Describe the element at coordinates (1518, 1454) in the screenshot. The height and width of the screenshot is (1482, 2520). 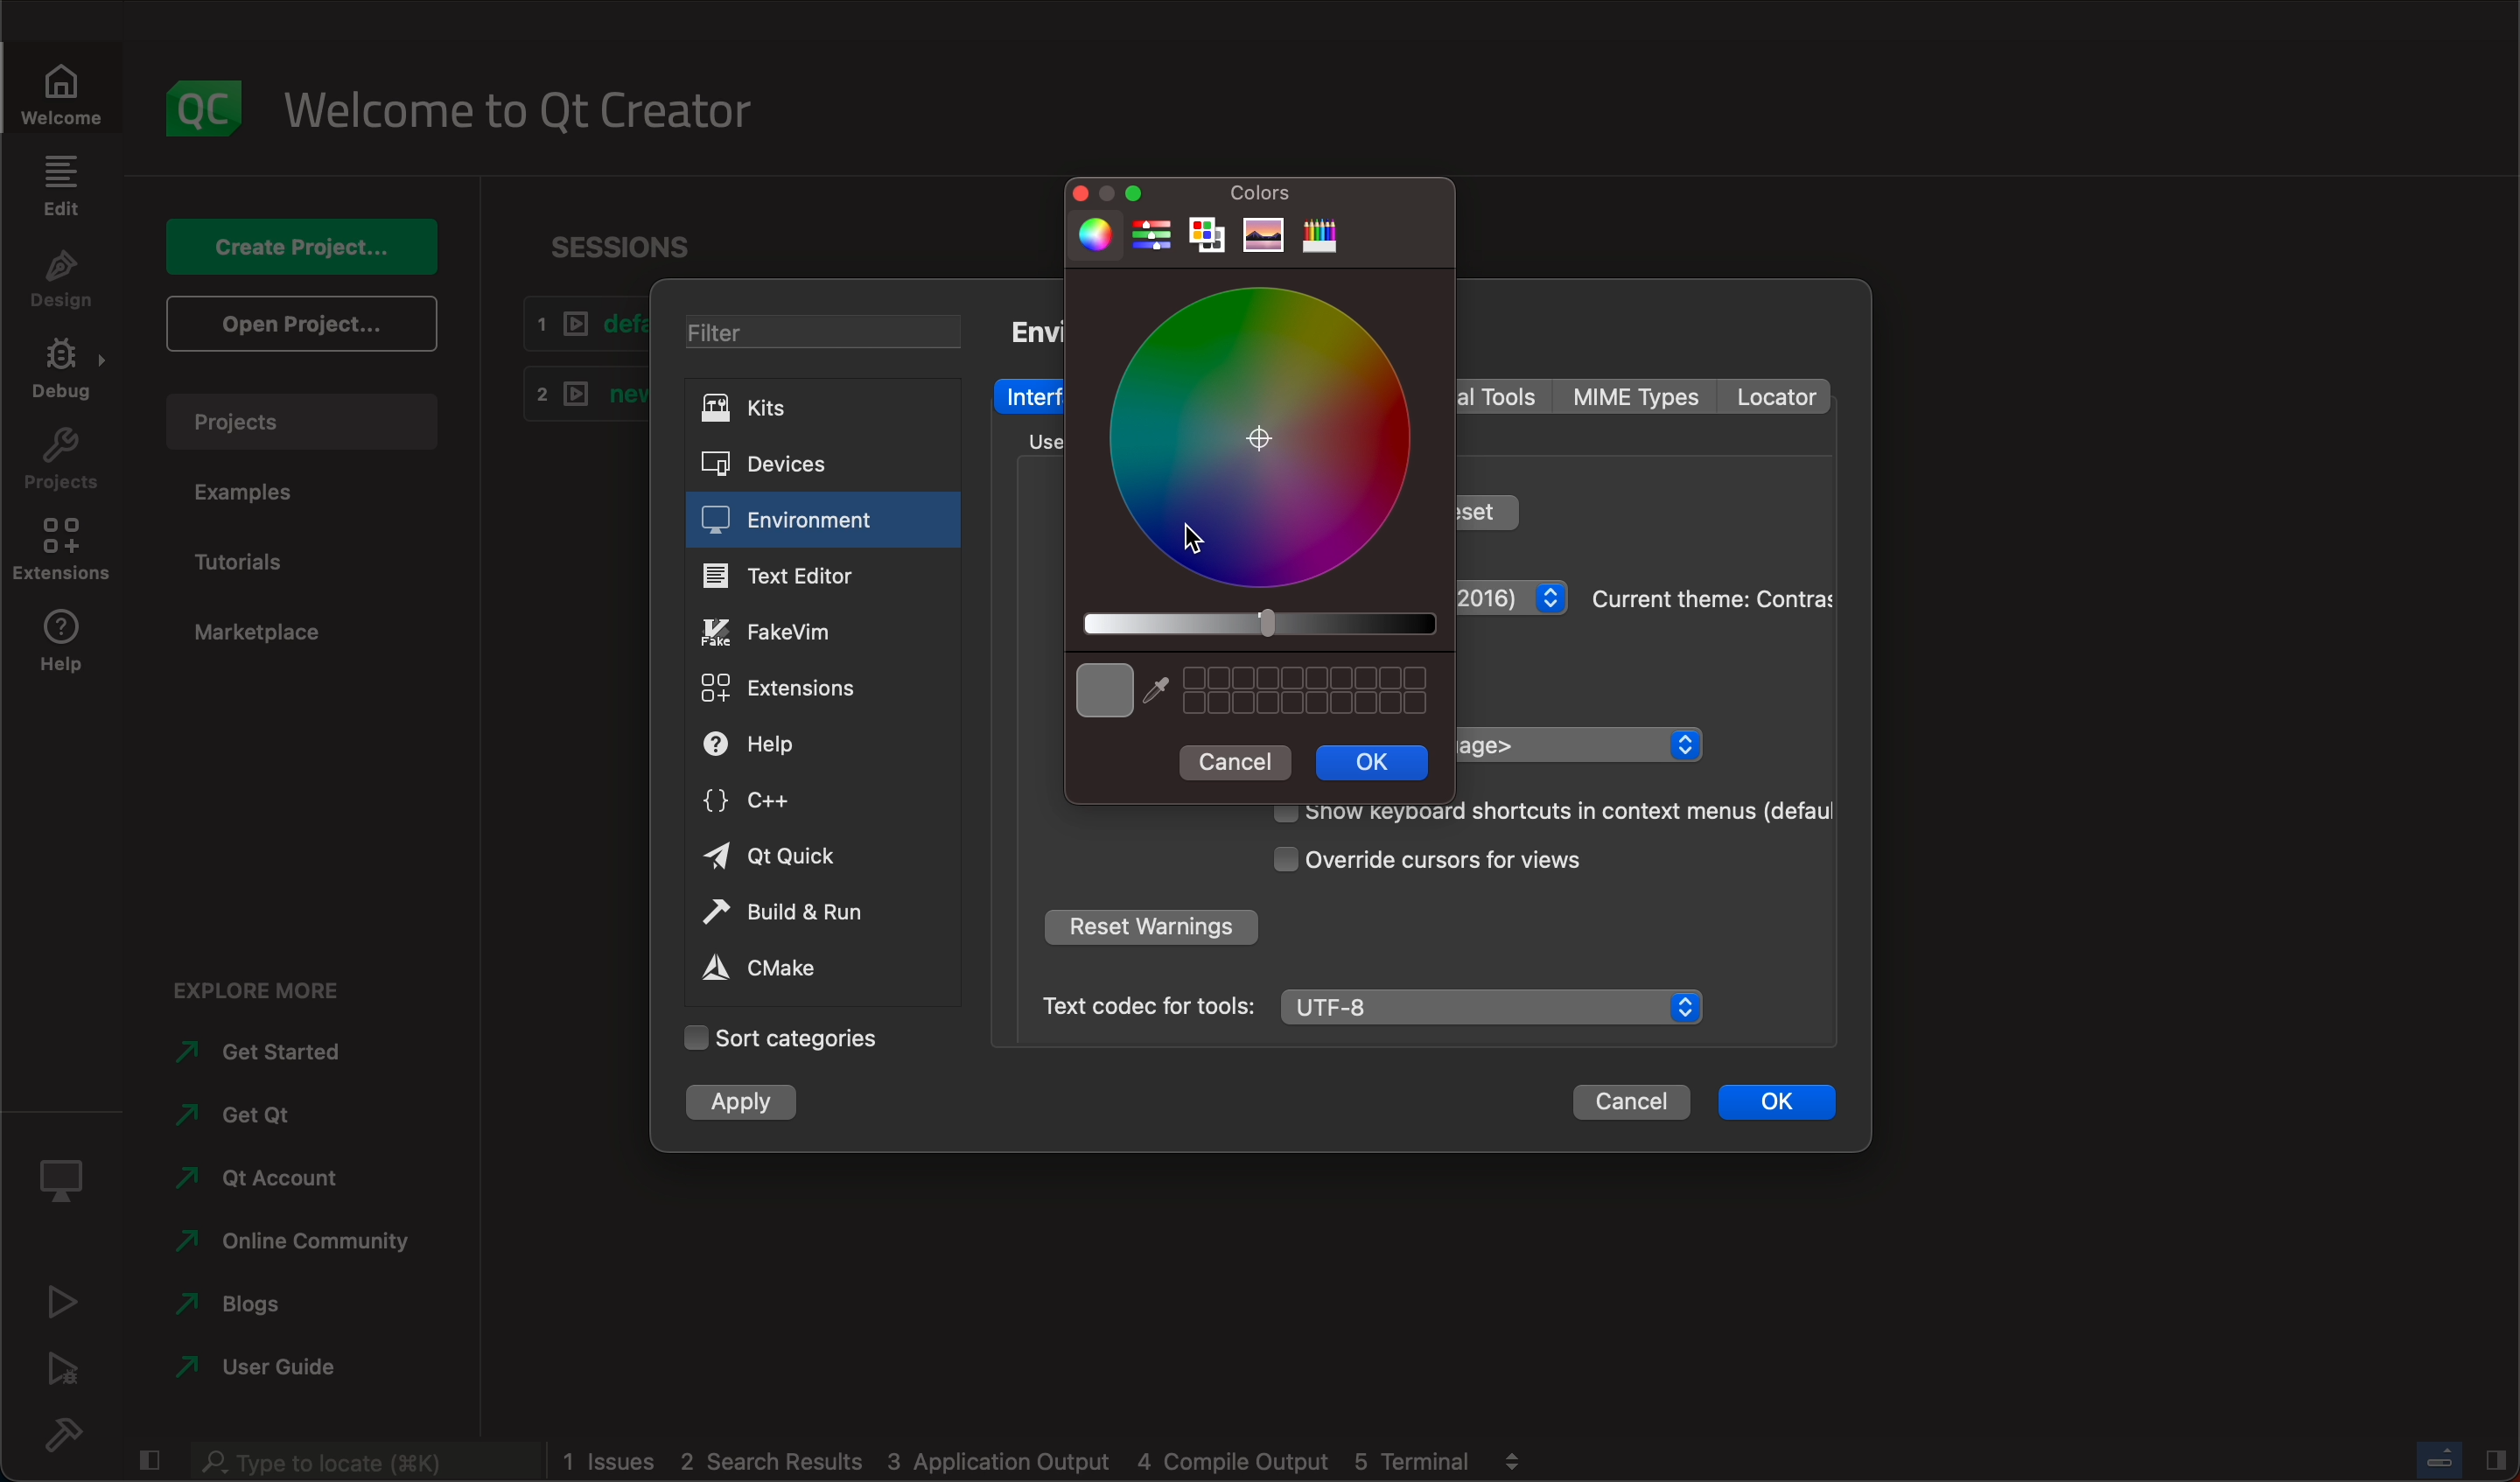
I see `view output` at that location.